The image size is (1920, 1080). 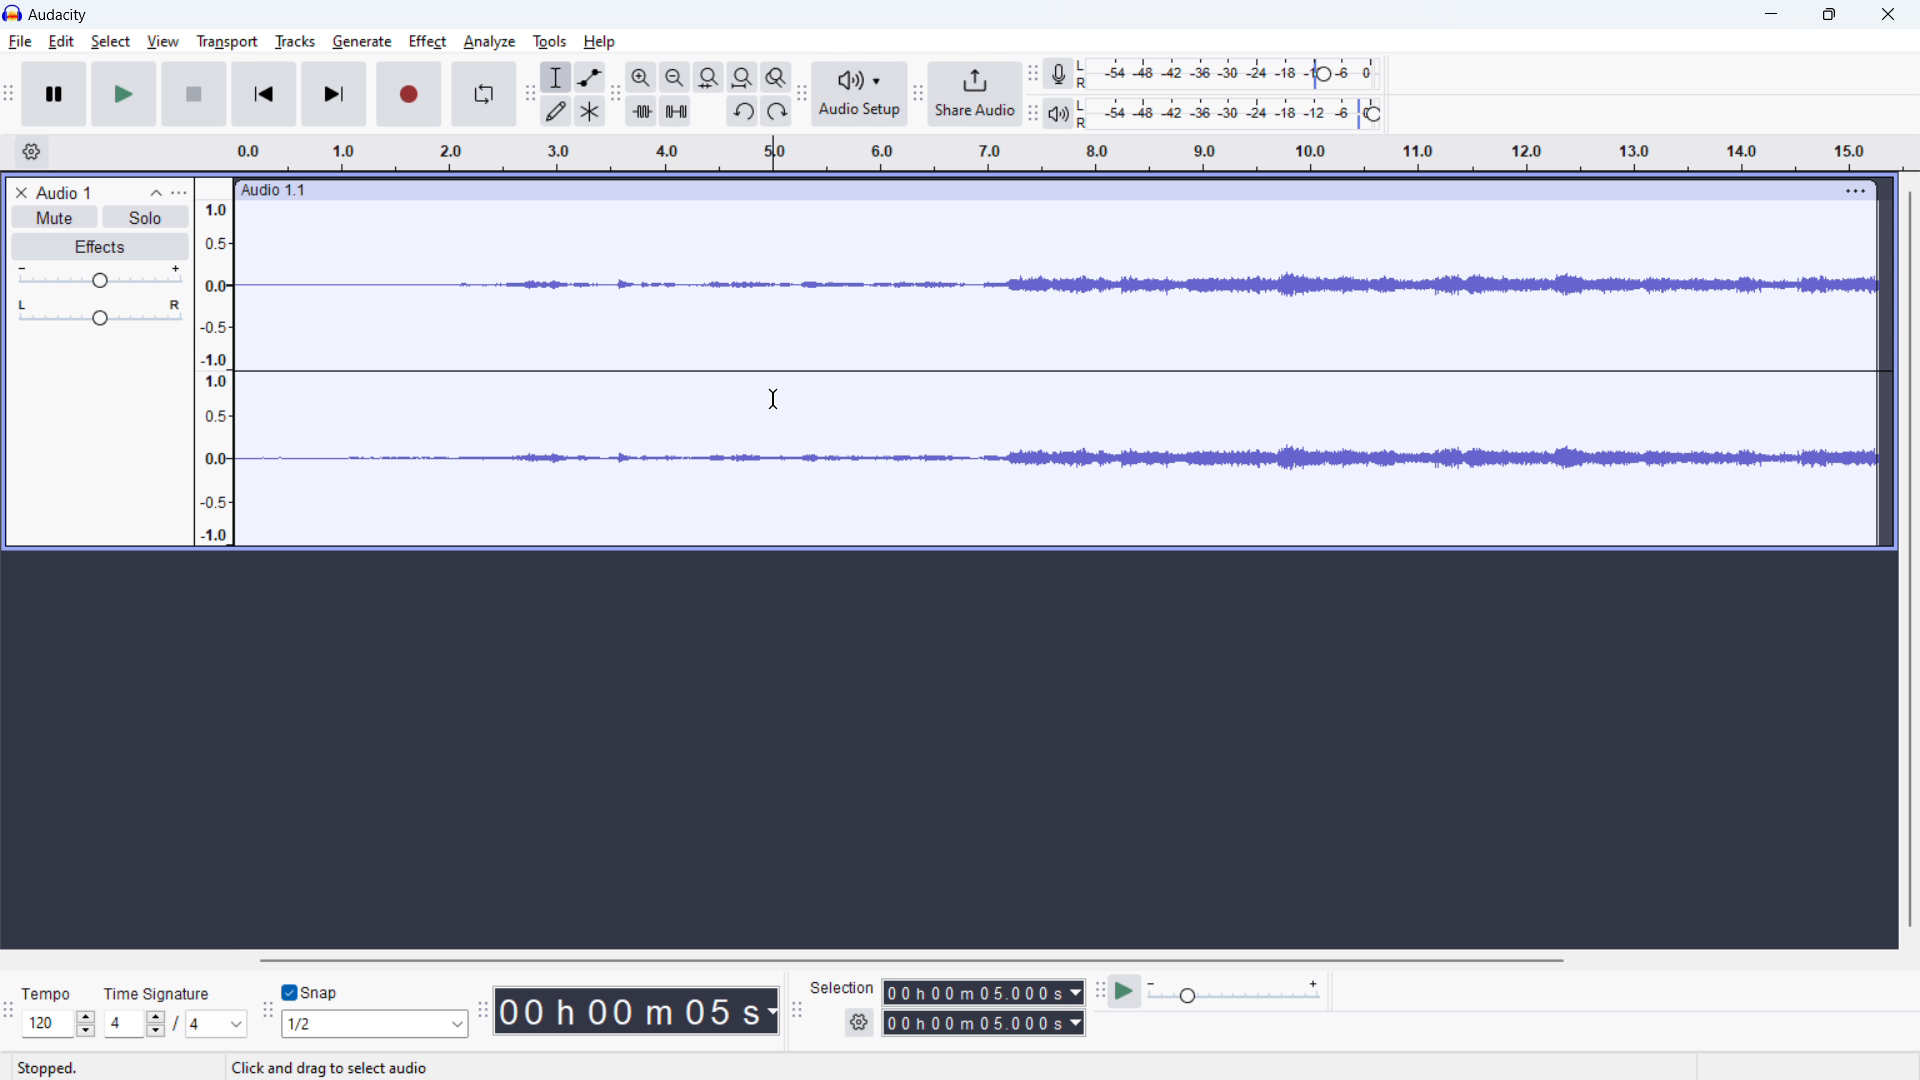 What do you see at coordinates (774, 397) in the screenshot?
I see `cursor` at bounding box center [774, 397].